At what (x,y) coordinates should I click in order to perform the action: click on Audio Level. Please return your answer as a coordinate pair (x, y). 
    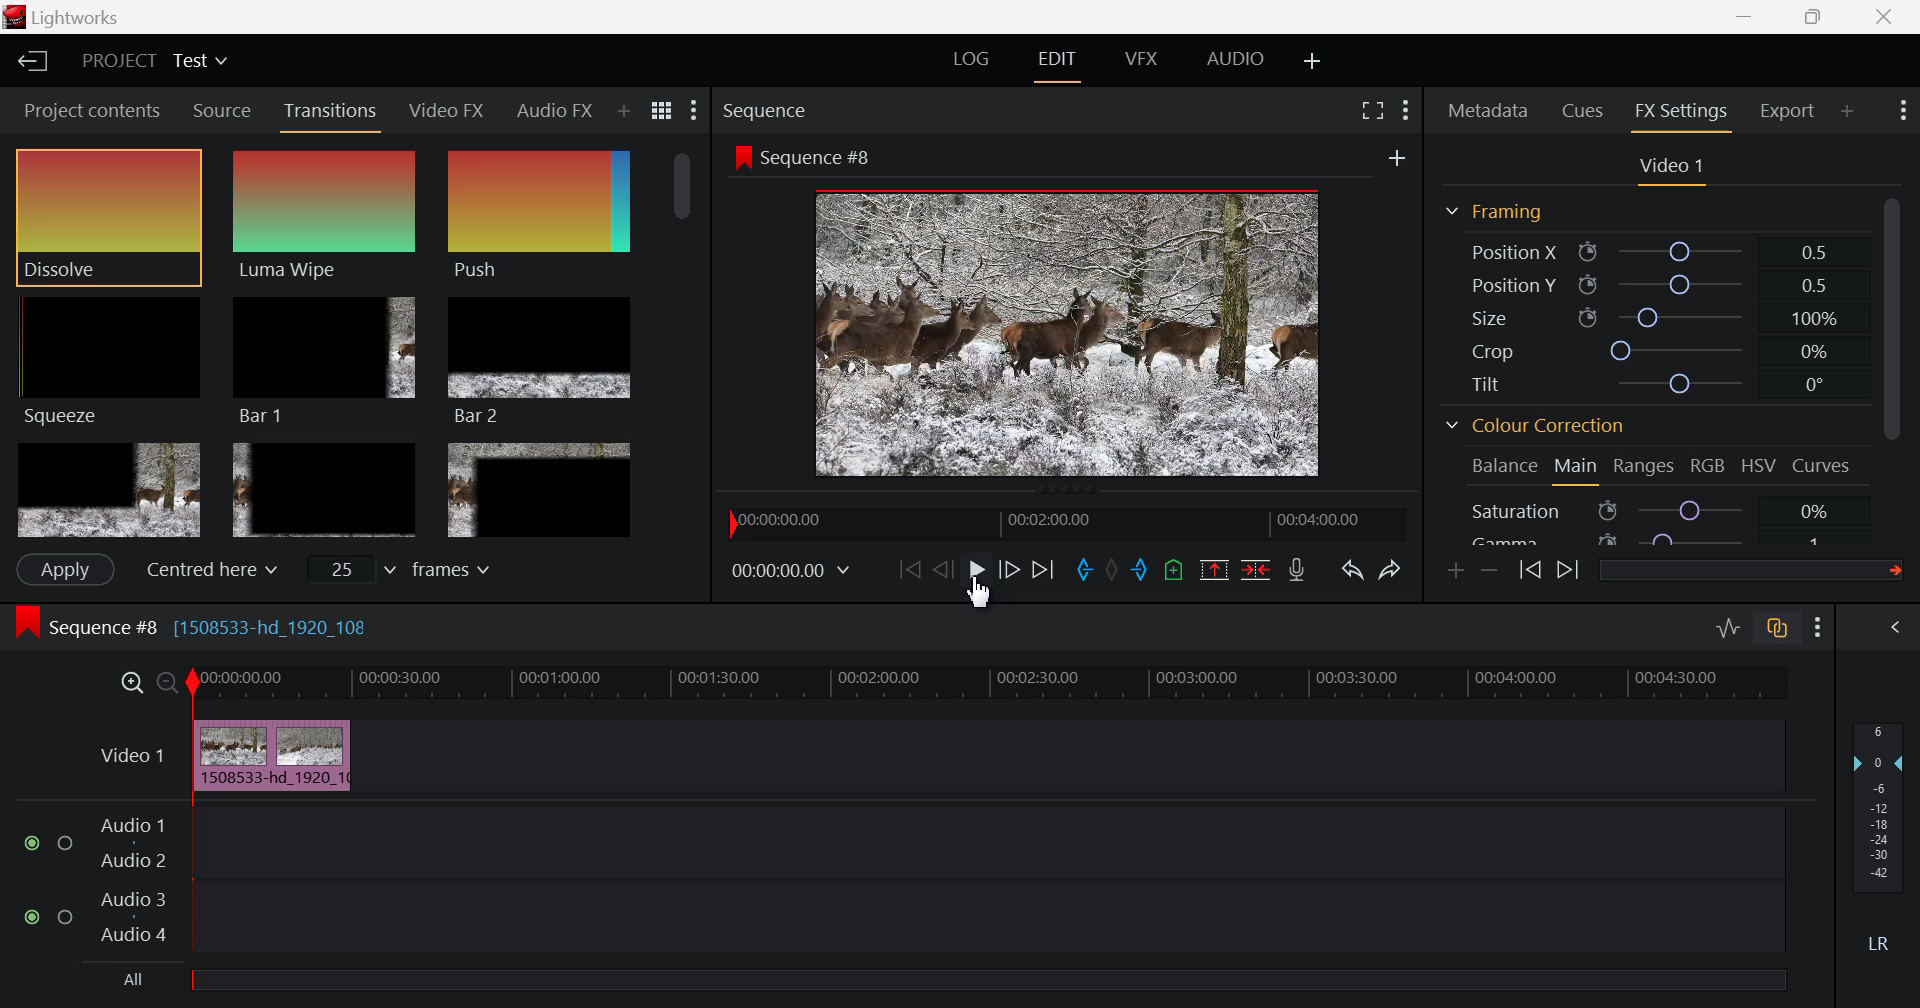
    Looking at the image, I should click on (1884, 839).